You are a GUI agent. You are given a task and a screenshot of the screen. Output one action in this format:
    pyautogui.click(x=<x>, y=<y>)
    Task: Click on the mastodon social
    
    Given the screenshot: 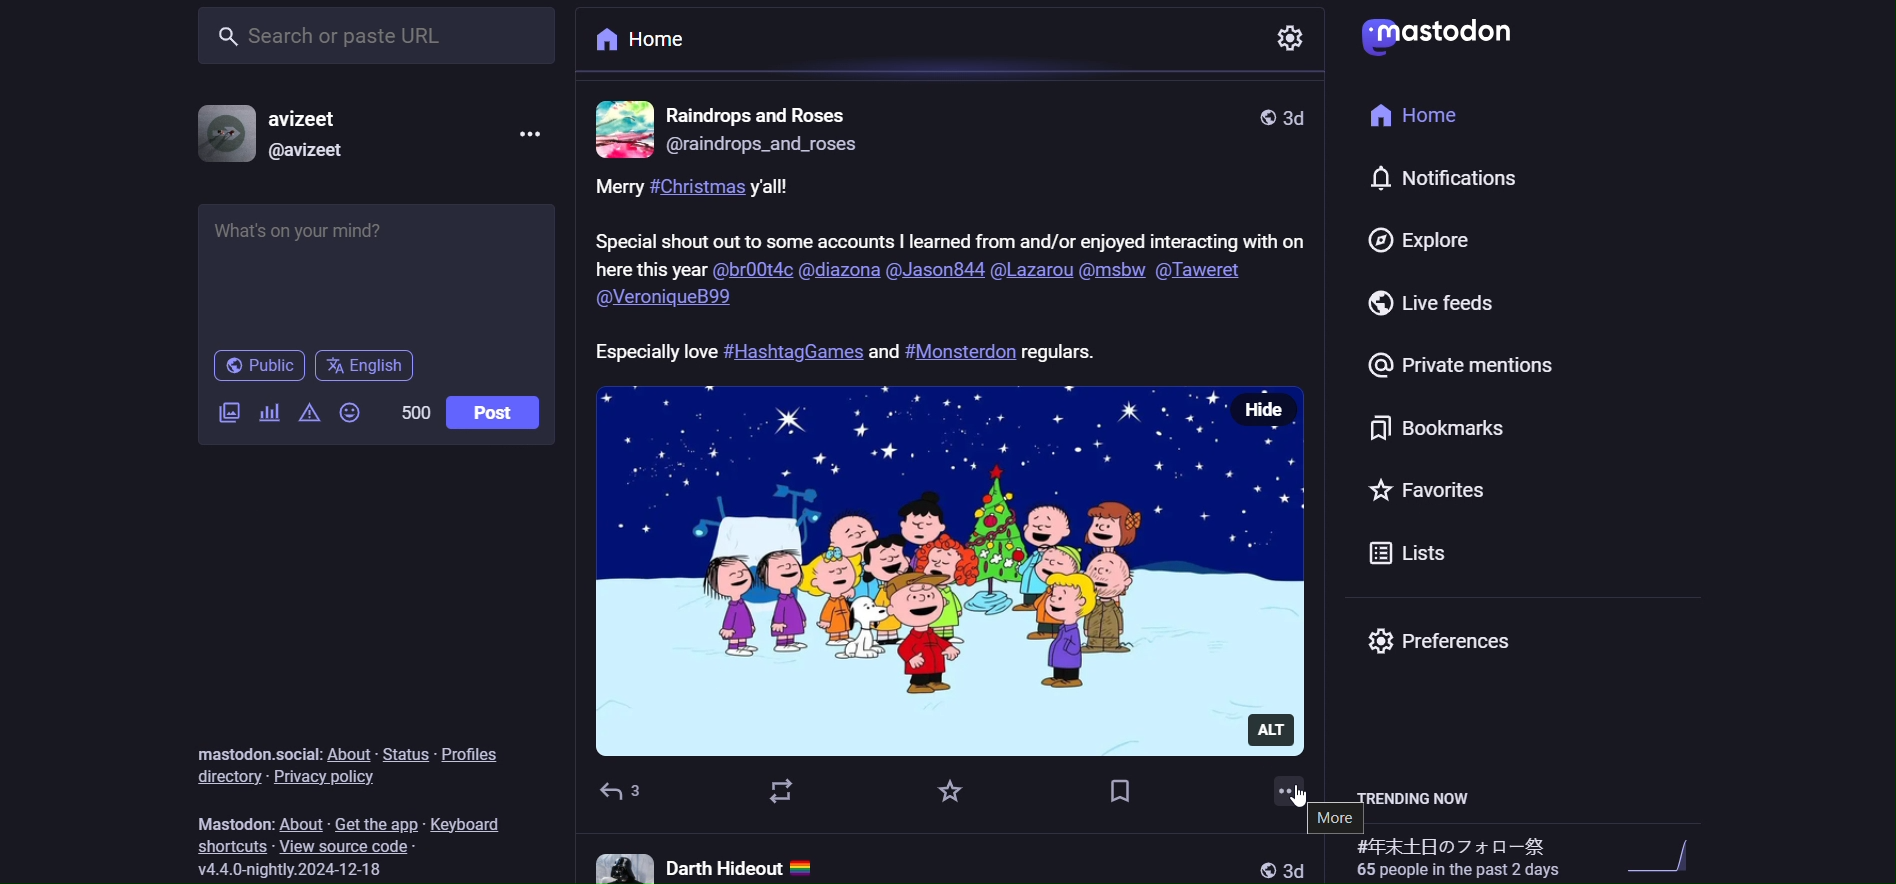 What is the action you would take?
    pyautogui.click(x=255, y=751)
    